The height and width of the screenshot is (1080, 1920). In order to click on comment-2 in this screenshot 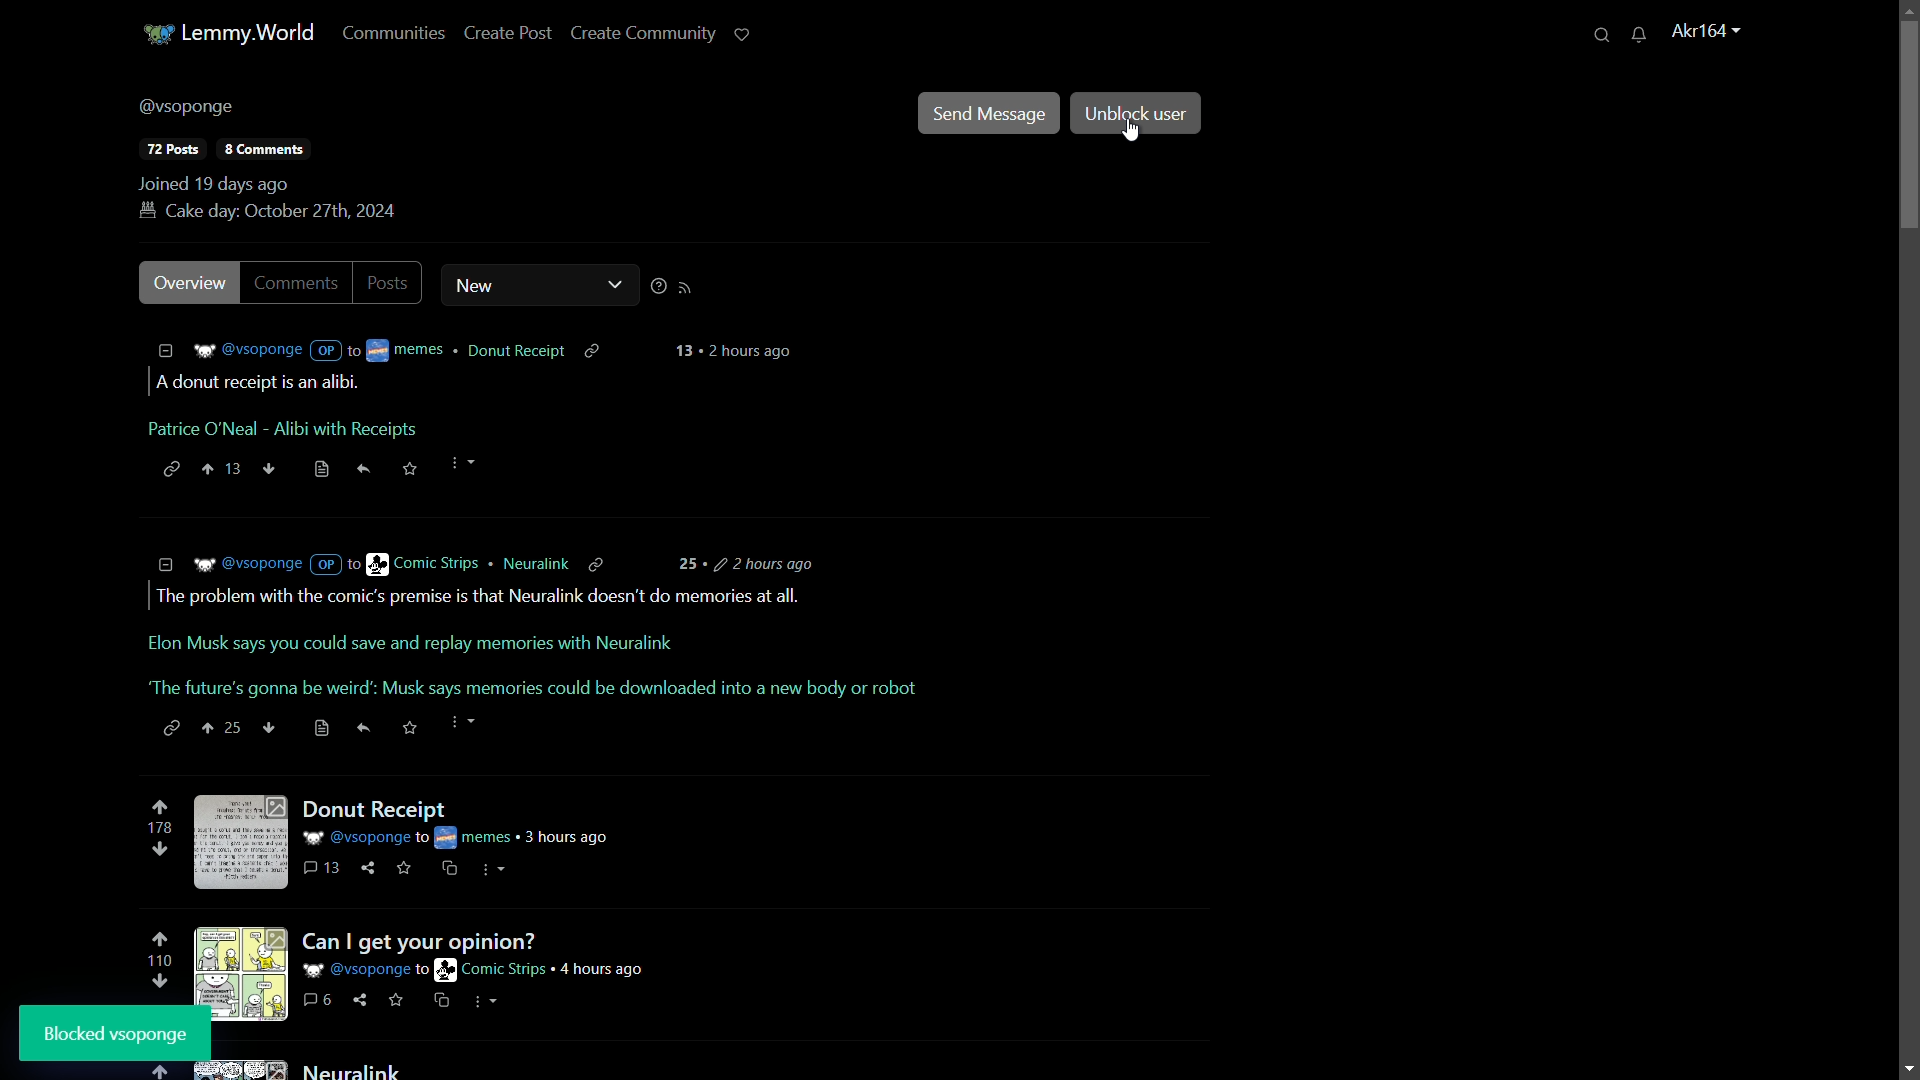, I will do `click(535, 641)`.